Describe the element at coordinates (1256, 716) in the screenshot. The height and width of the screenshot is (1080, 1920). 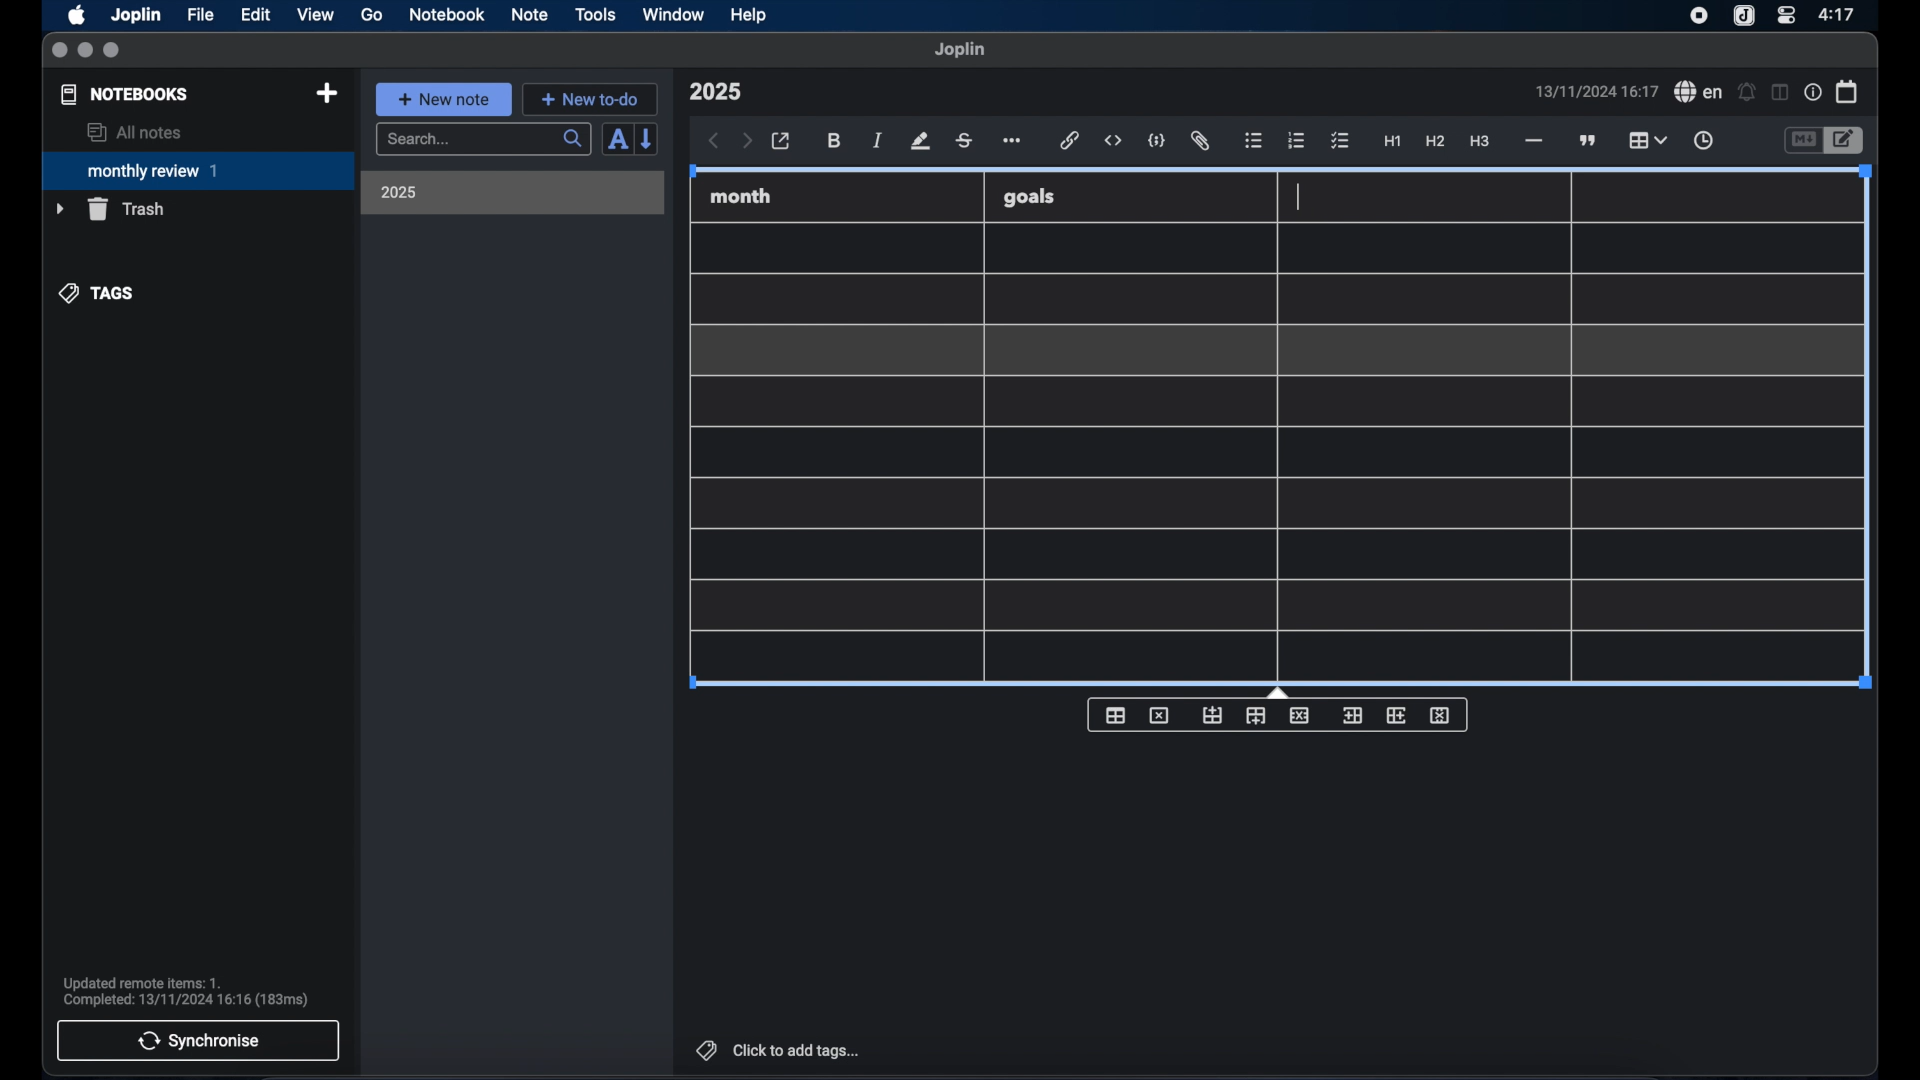
I see `insert row after` at that location.